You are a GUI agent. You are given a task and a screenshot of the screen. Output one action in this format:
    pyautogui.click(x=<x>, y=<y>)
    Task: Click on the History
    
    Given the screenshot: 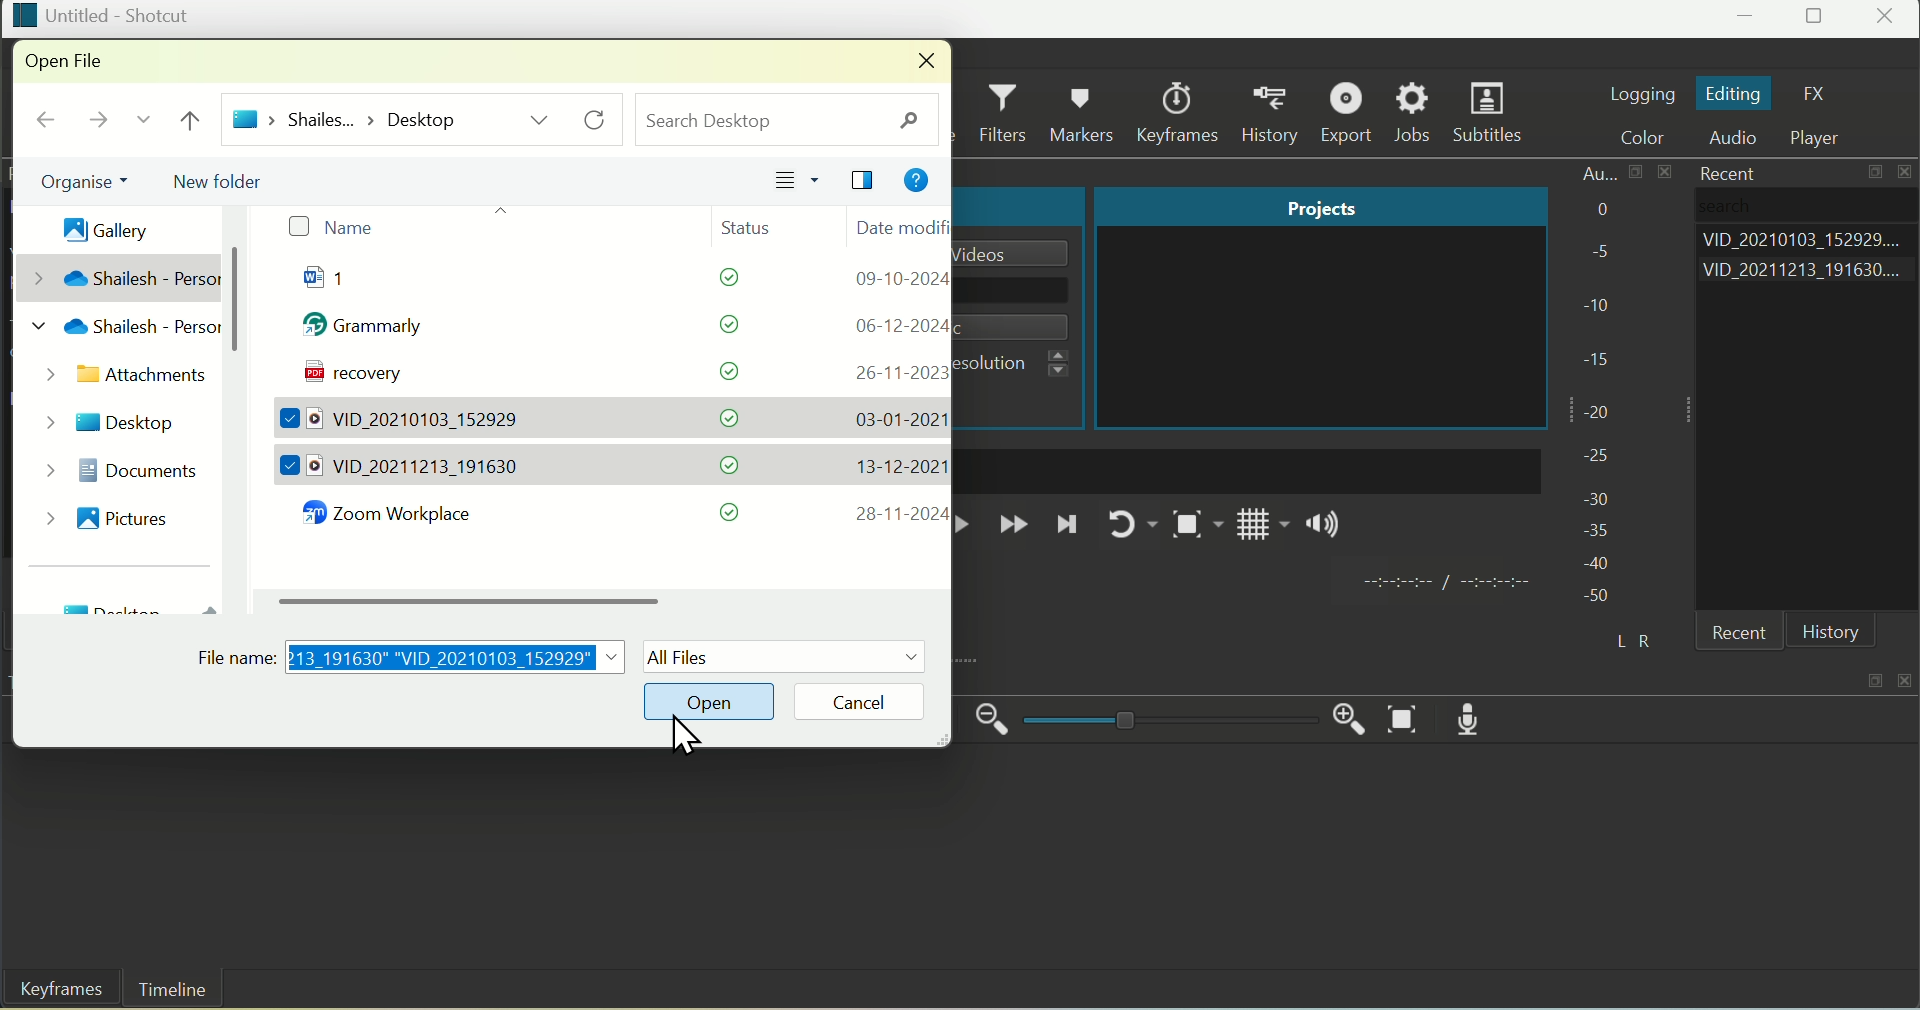 What is the action you would take?
    pyautogui.click(x=1831, y=632)
    